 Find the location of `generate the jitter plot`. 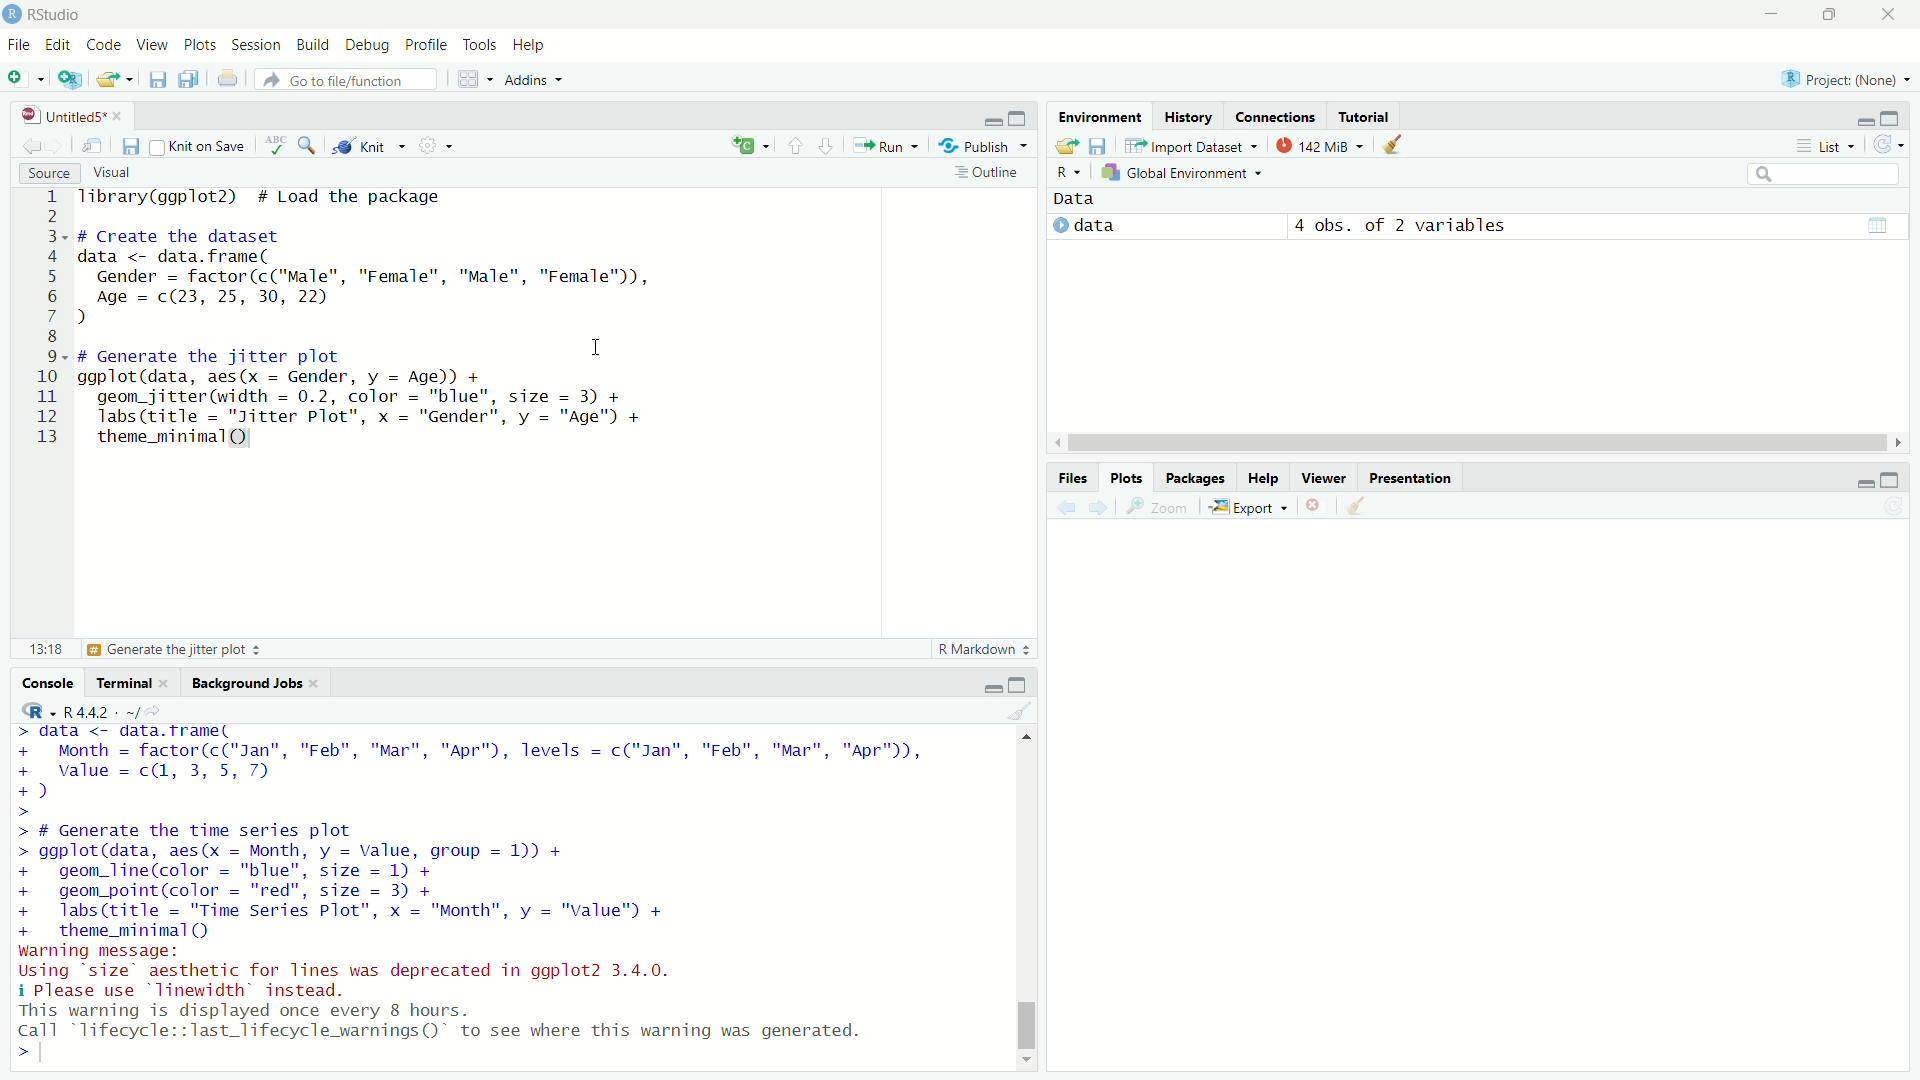

generate the jitter plot is located at coordinates (179, 650).